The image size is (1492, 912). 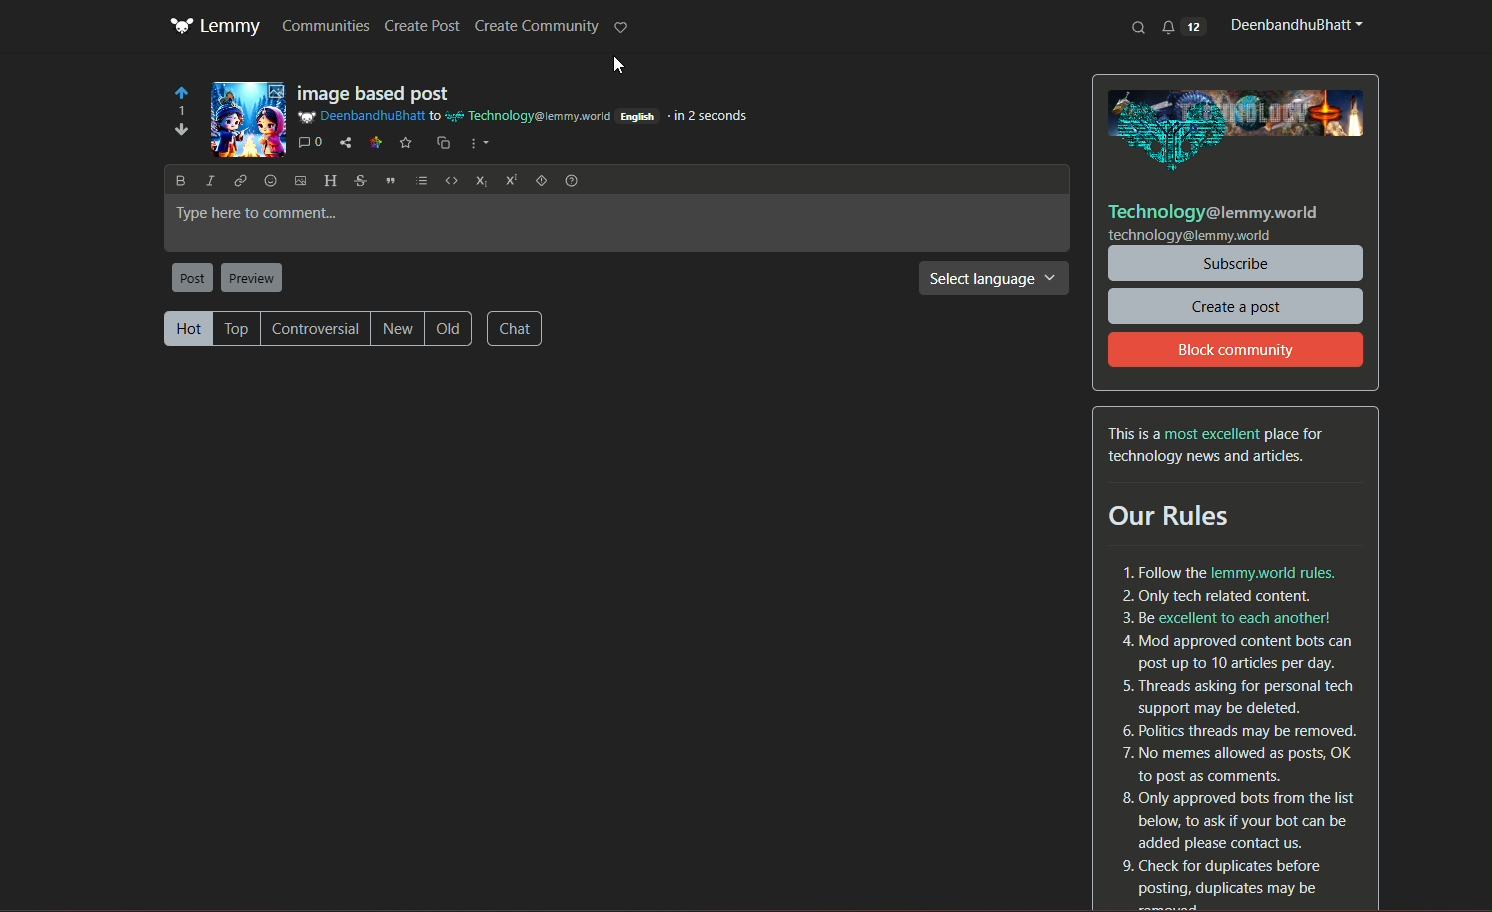 What do you see at coordinates (215, 27) in the screenshot?
I see `Logo and title` at bounding box center [215, 27].